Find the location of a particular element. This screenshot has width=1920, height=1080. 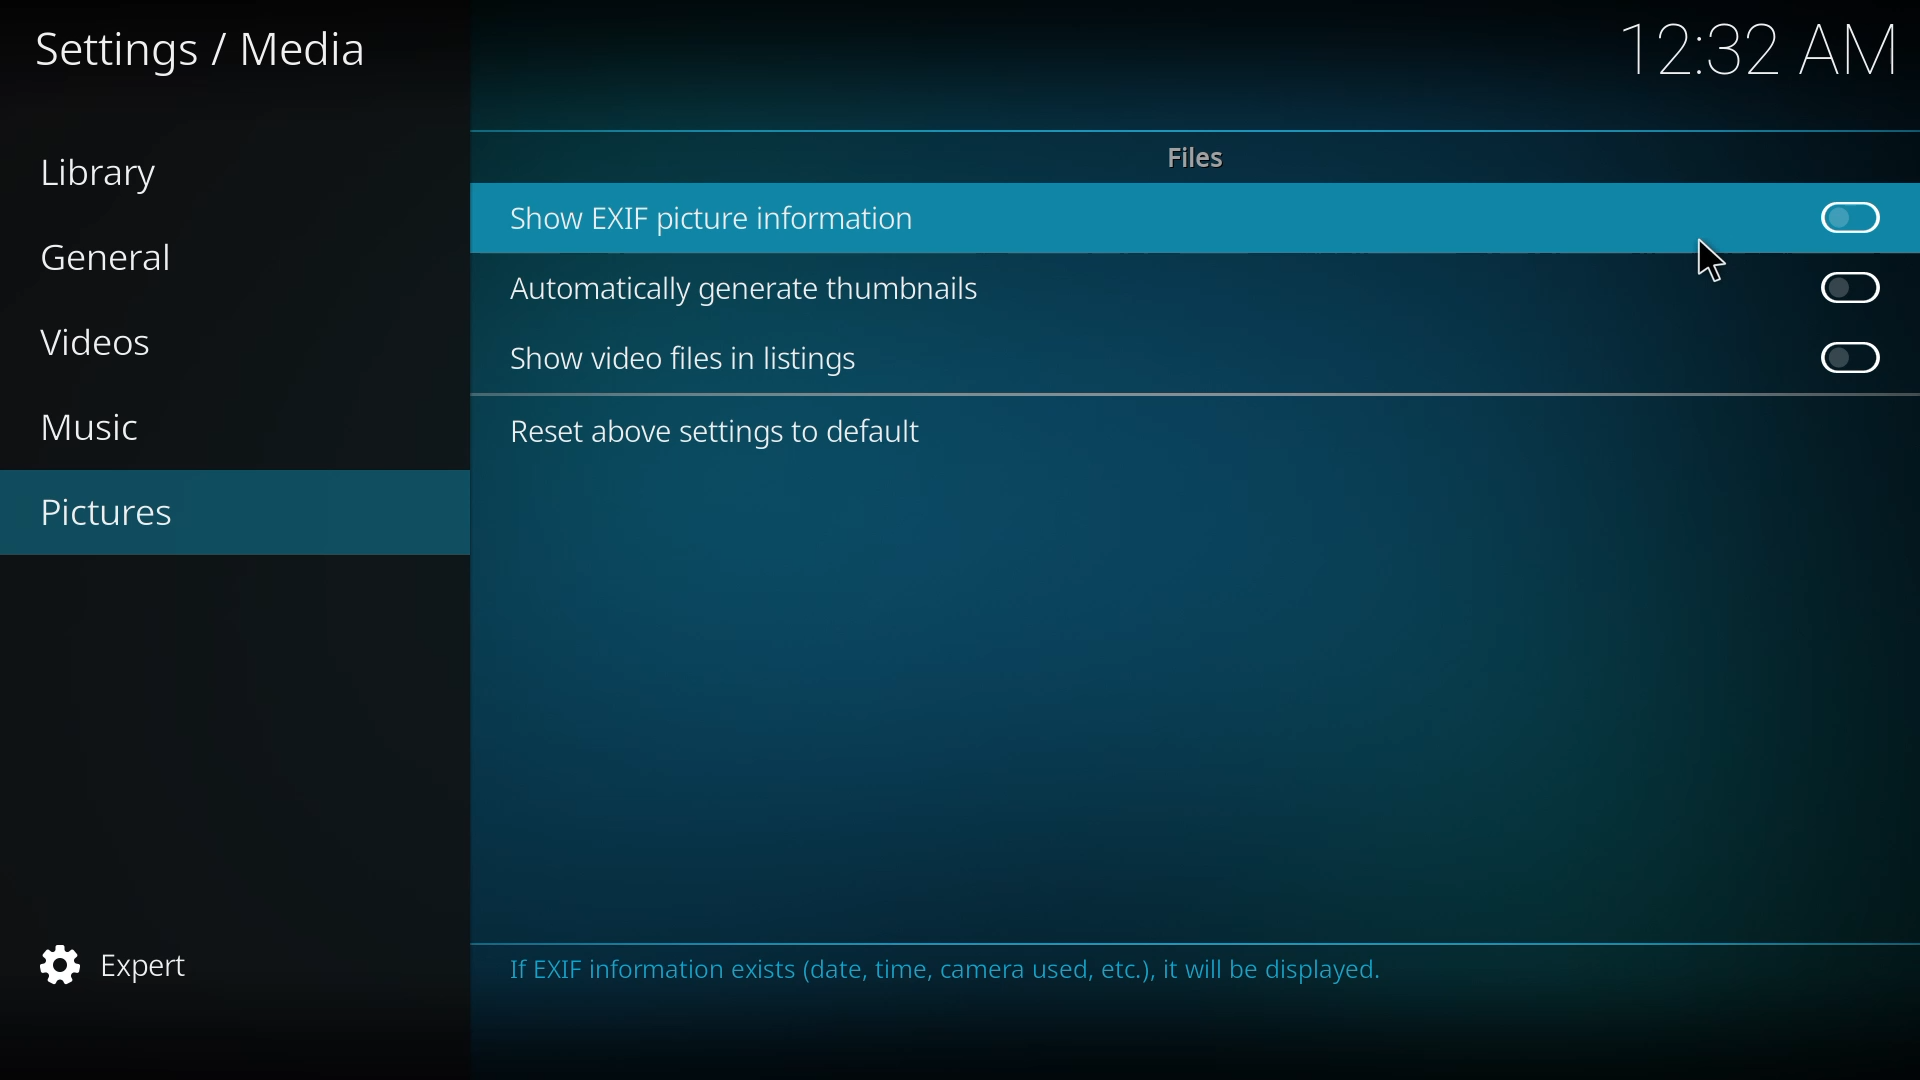

files is located at coordinates (1197, 157).